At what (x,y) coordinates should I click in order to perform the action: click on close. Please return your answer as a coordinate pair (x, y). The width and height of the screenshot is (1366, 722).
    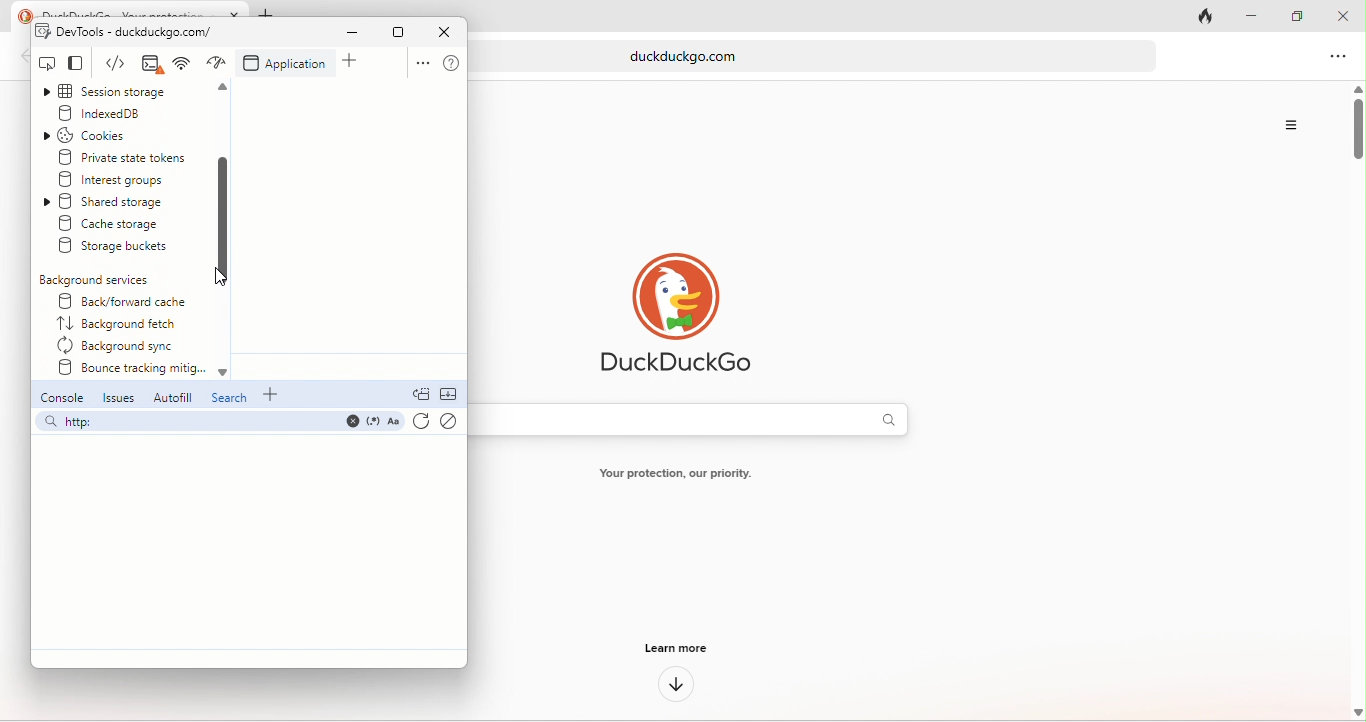
    Looking at the image, I should click on (443, 32).